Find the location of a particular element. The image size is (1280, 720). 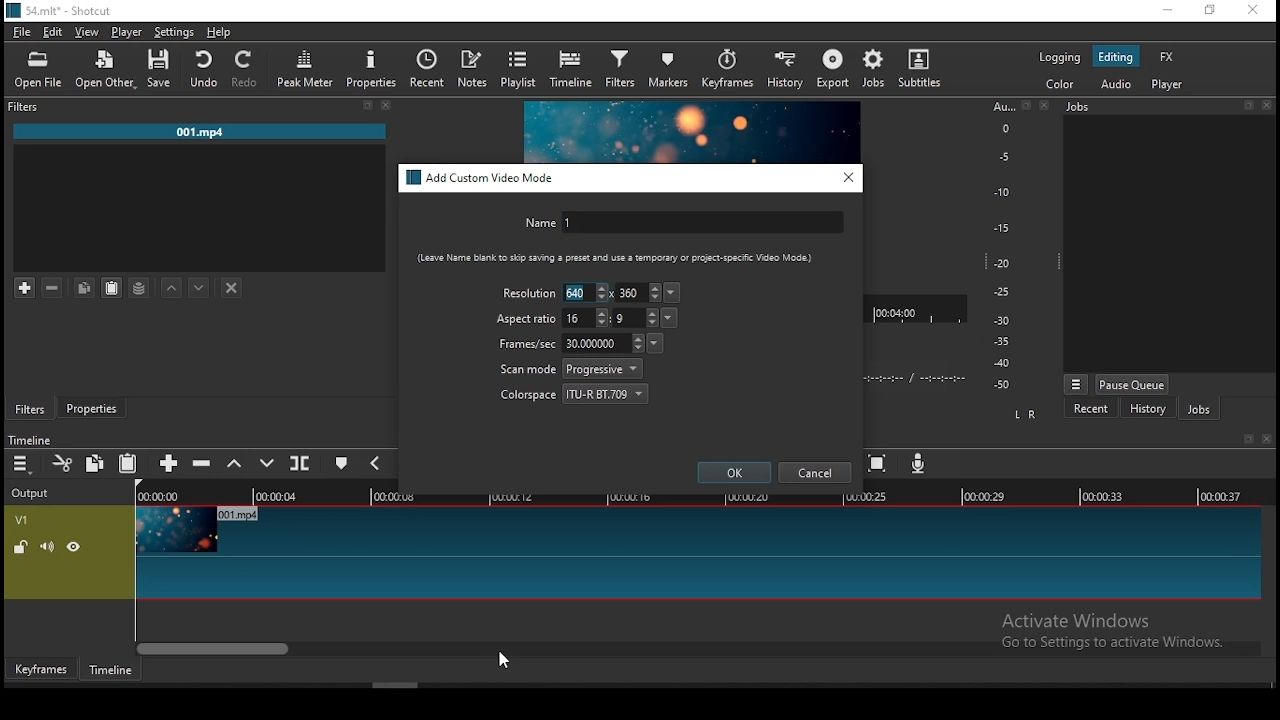

output is located at coordinates (33, 494).